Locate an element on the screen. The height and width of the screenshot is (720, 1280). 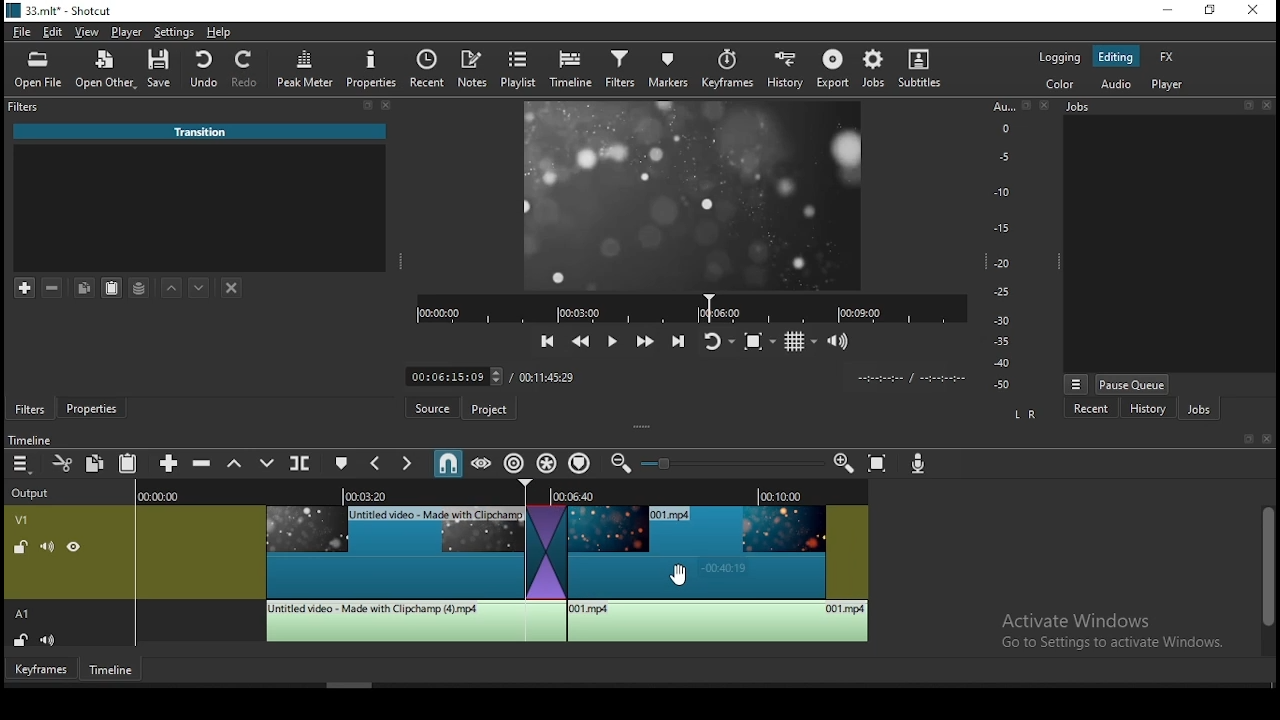
redo is located at coordinates (247, 71).